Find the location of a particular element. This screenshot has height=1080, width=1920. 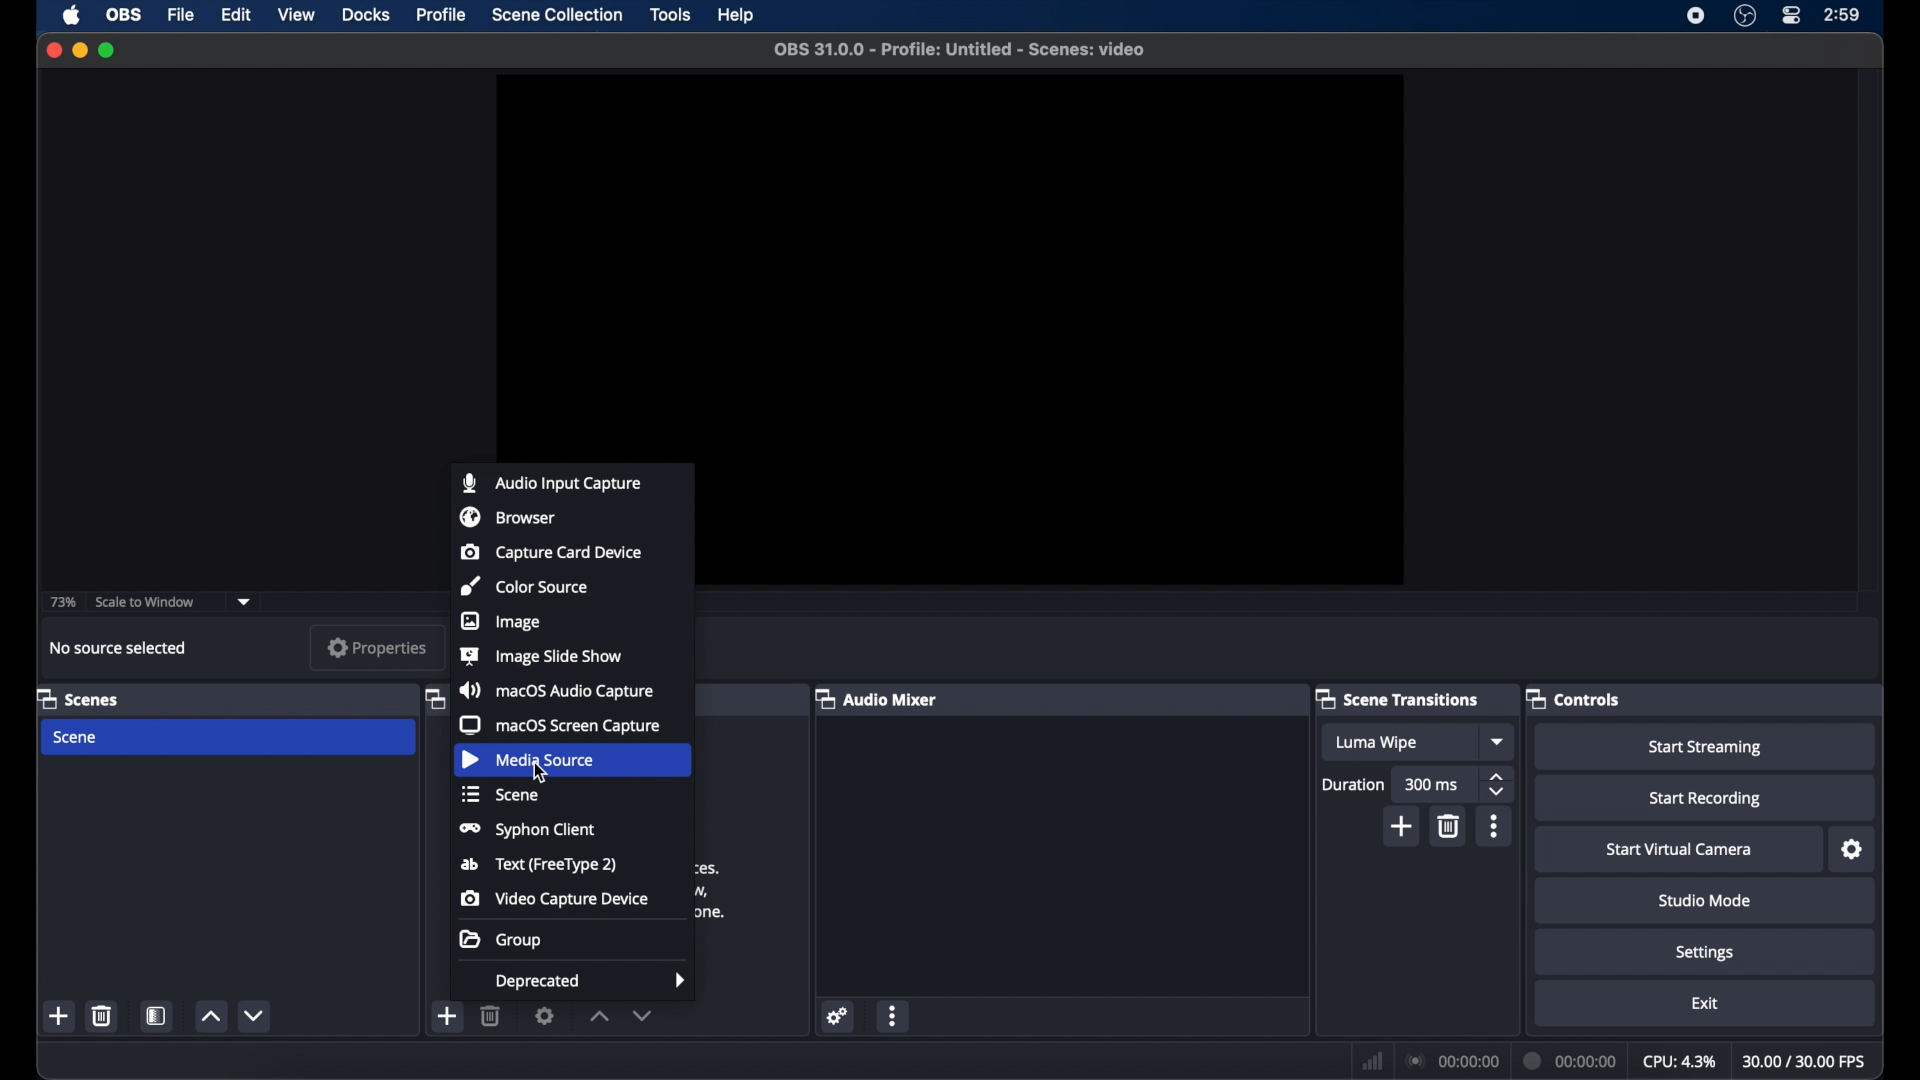

controls is located at coordinates (1572, 698).